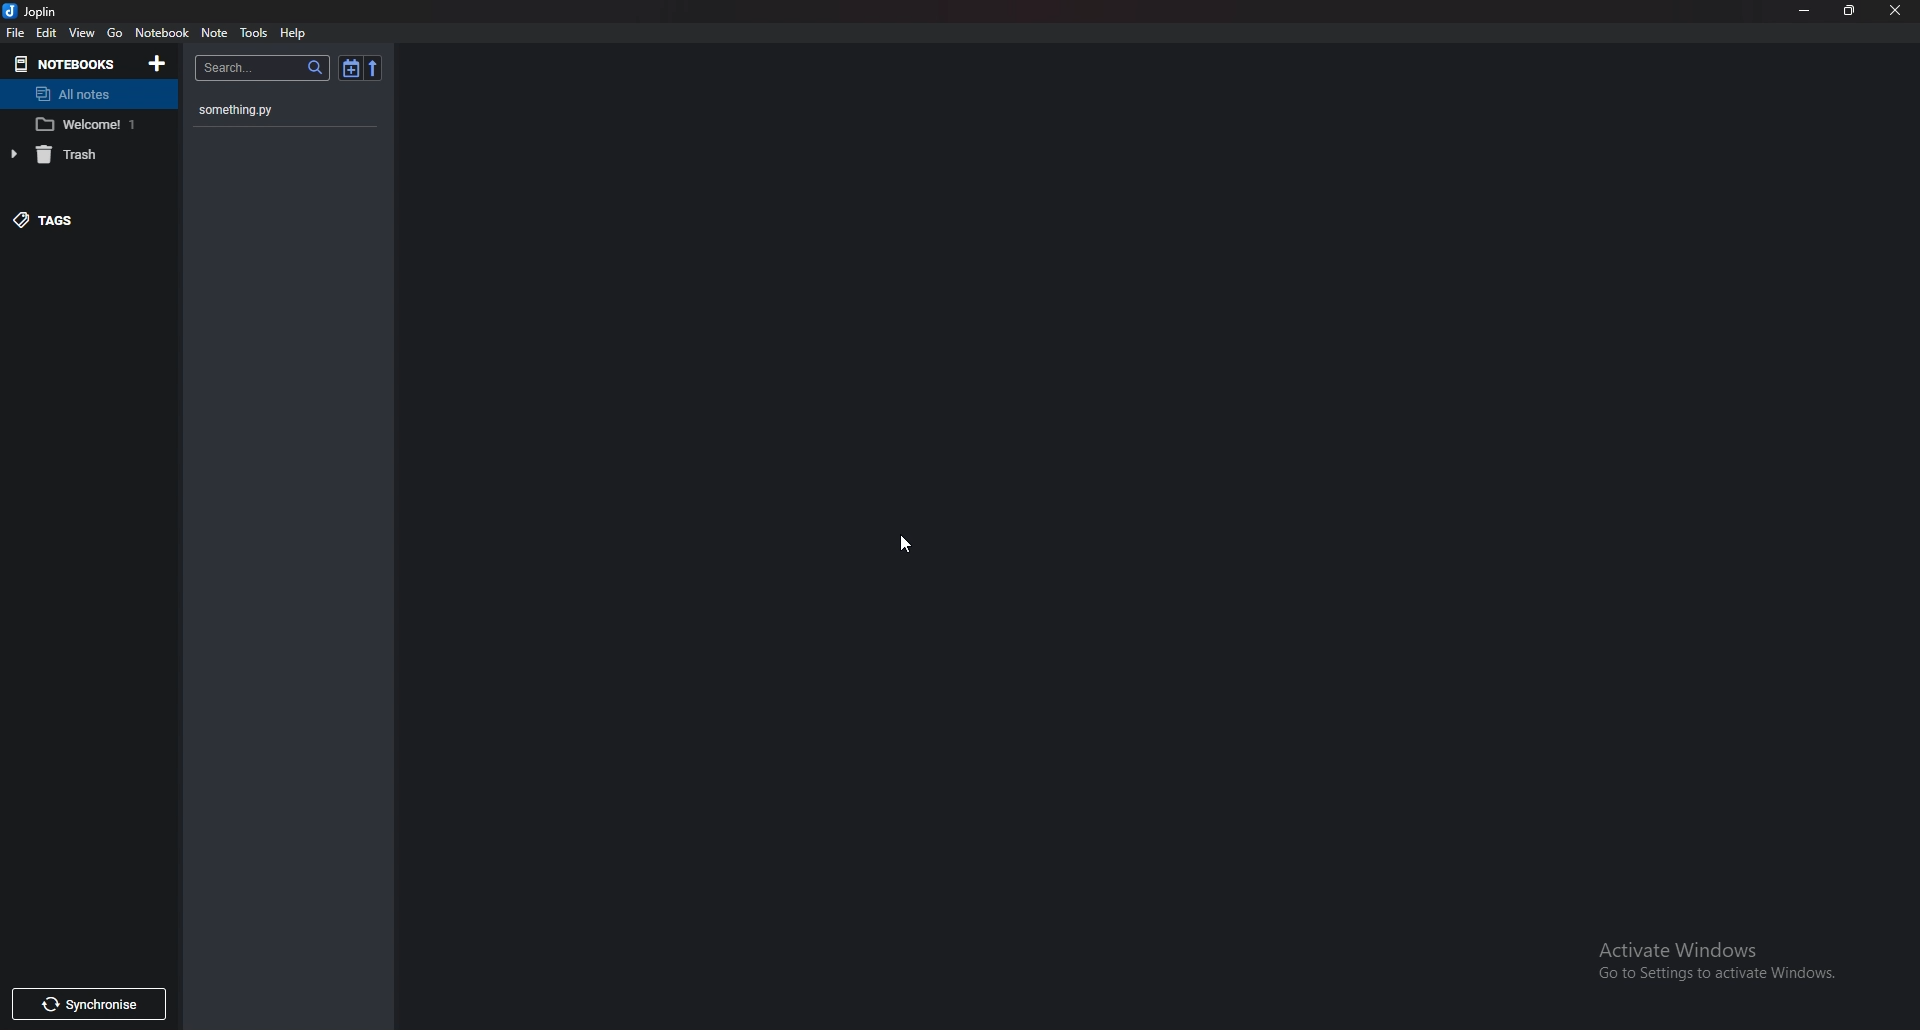 The width and height of the screenshot is (1920, 1030). Describe the element at coordinates (1806, 12) in the screenshot. I see `Minimize` at that location.